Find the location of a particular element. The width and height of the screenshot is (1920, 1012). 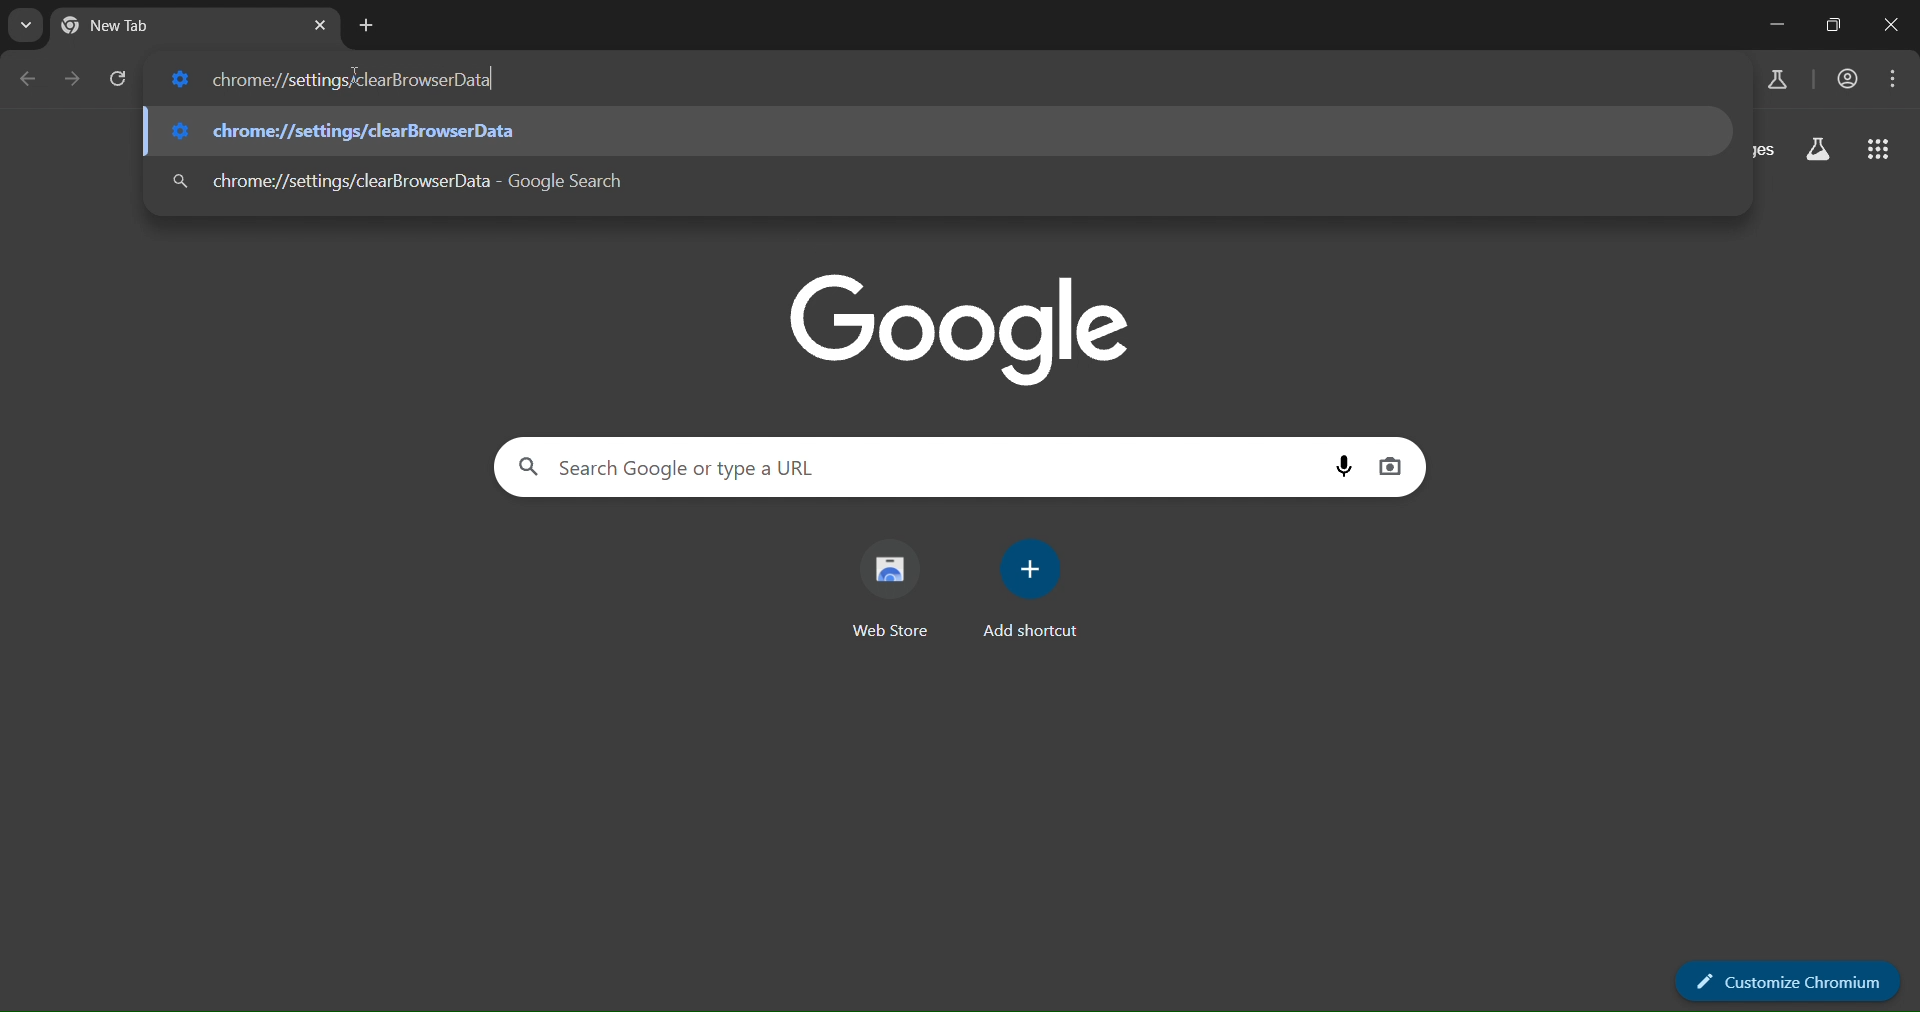

voice search is located at coordinates (1343, 468).